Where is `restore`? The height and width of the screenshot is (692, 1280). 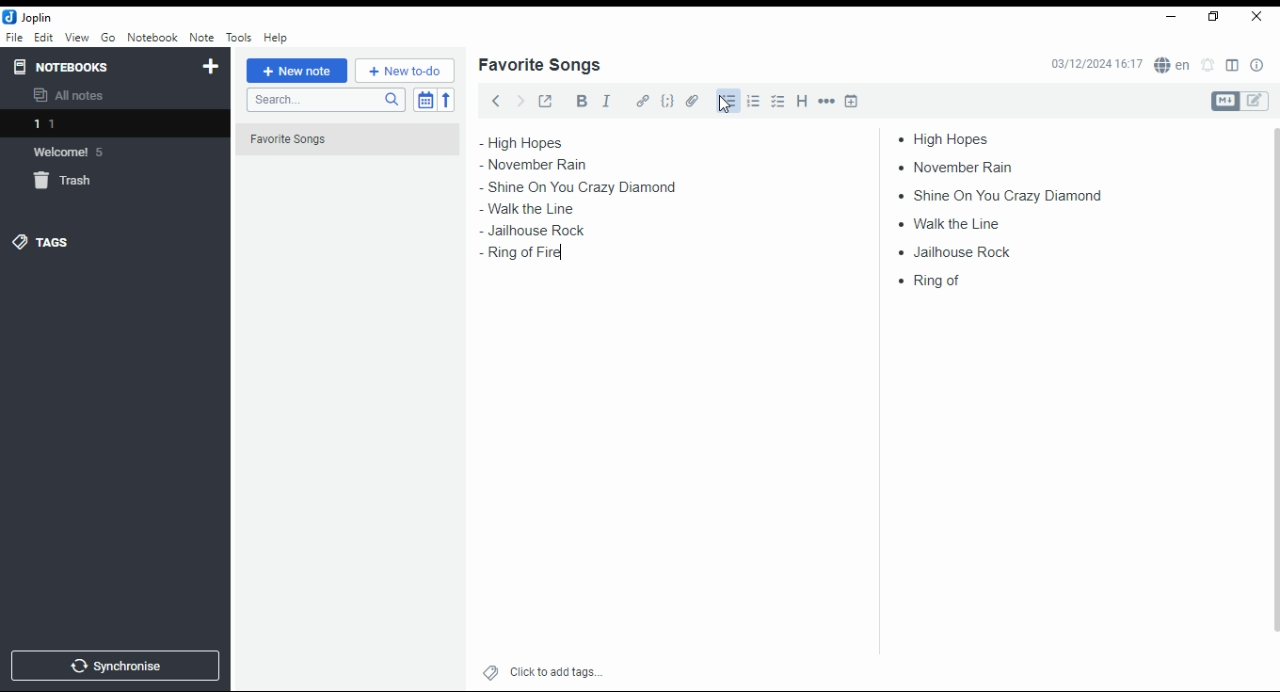 restore is located at coordinates (1216, 17).